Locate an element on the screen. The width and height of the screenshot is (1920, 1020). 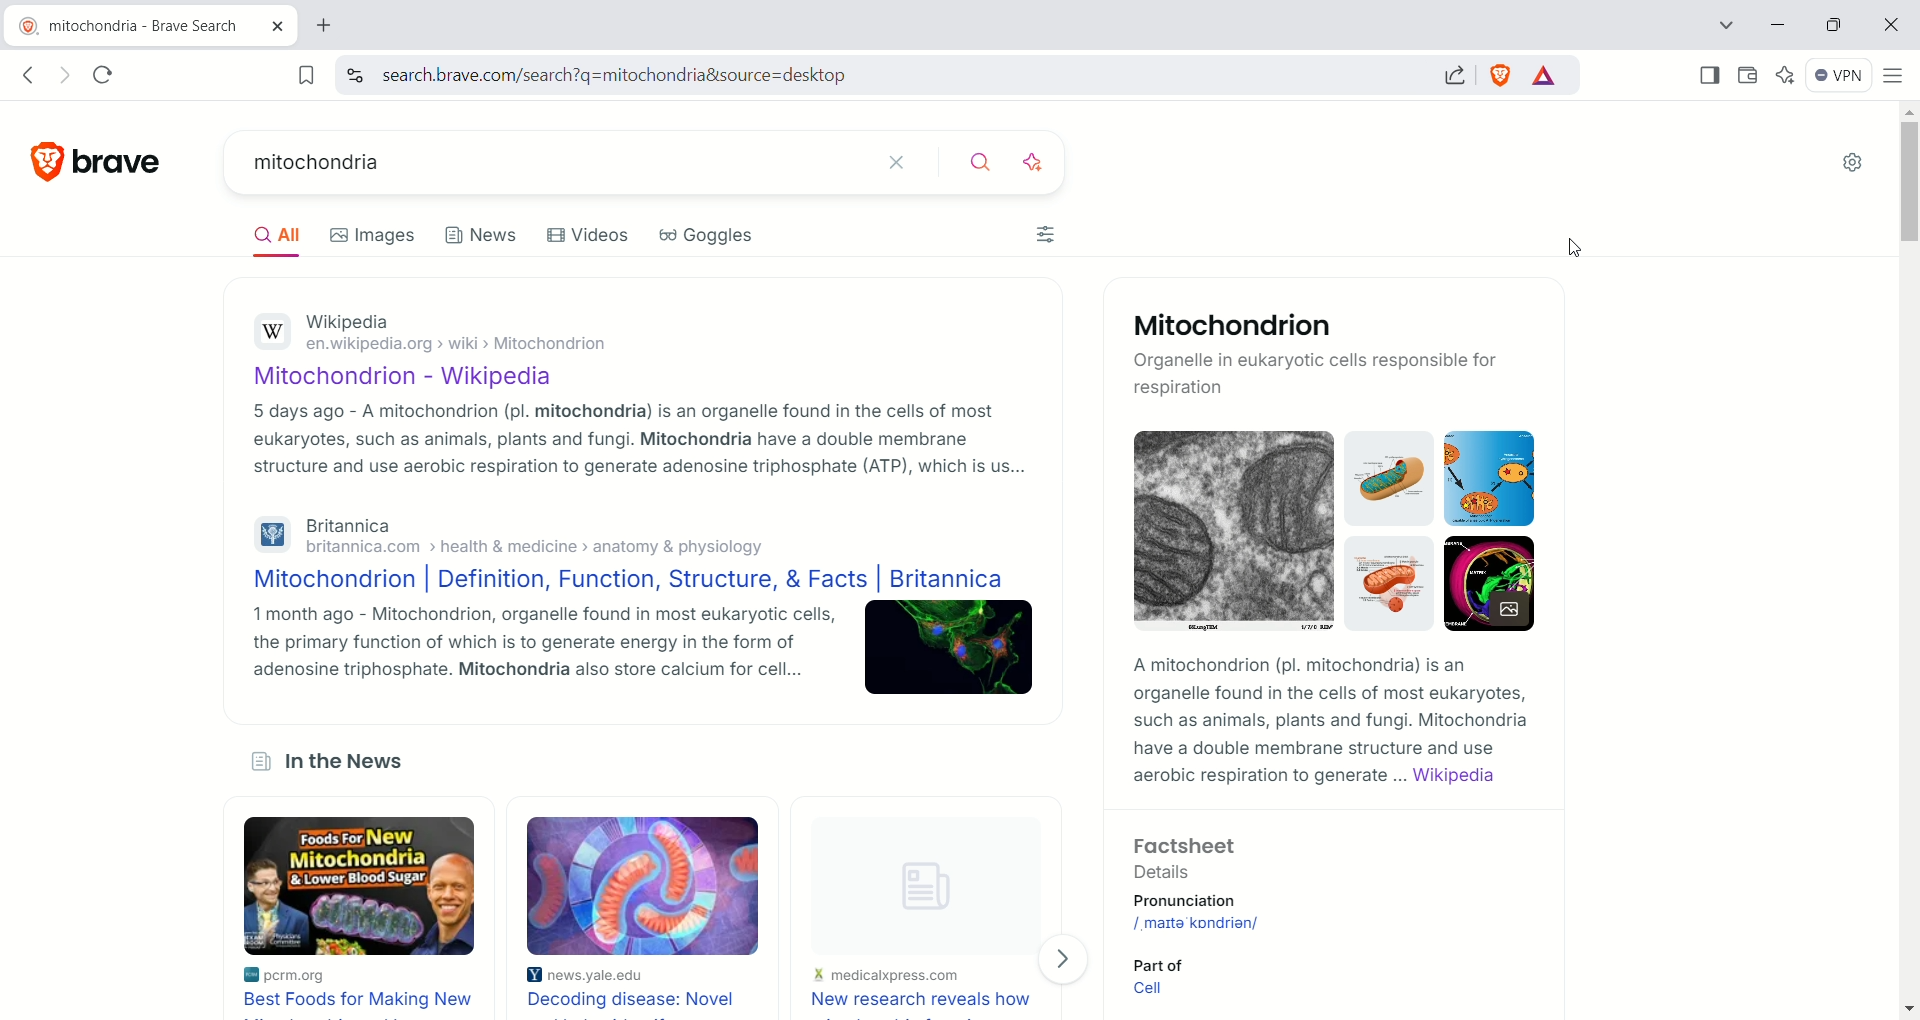
Wikipedia is located at coordinates (1480, 776).